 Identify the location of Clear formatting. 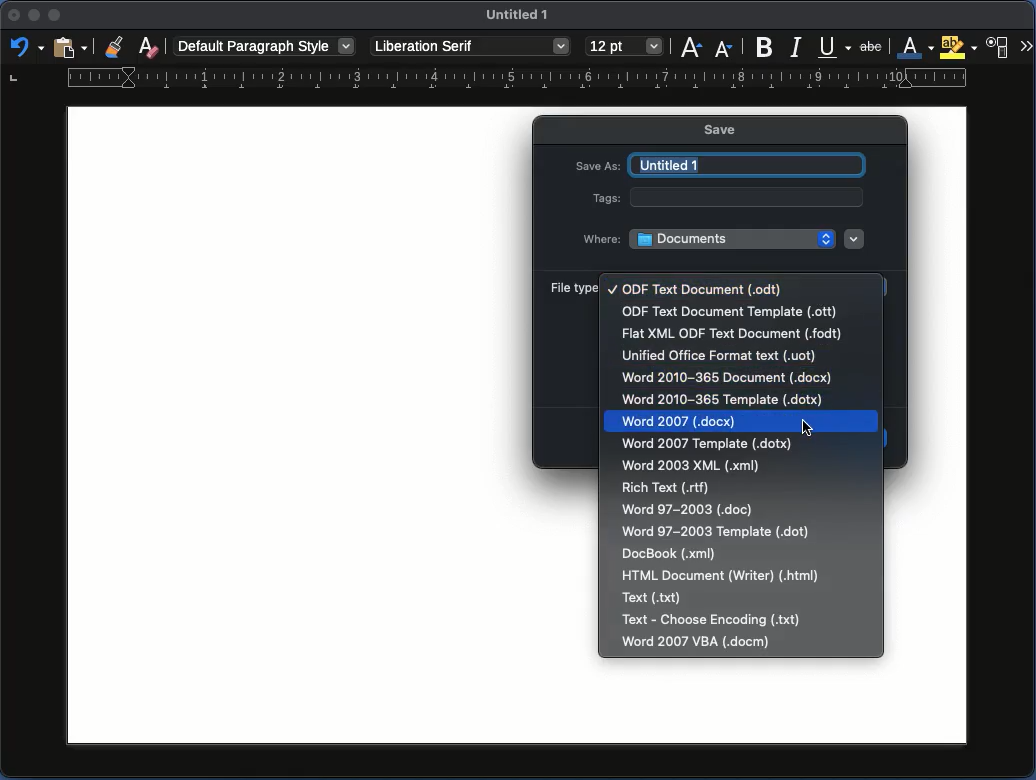
(148, 45).